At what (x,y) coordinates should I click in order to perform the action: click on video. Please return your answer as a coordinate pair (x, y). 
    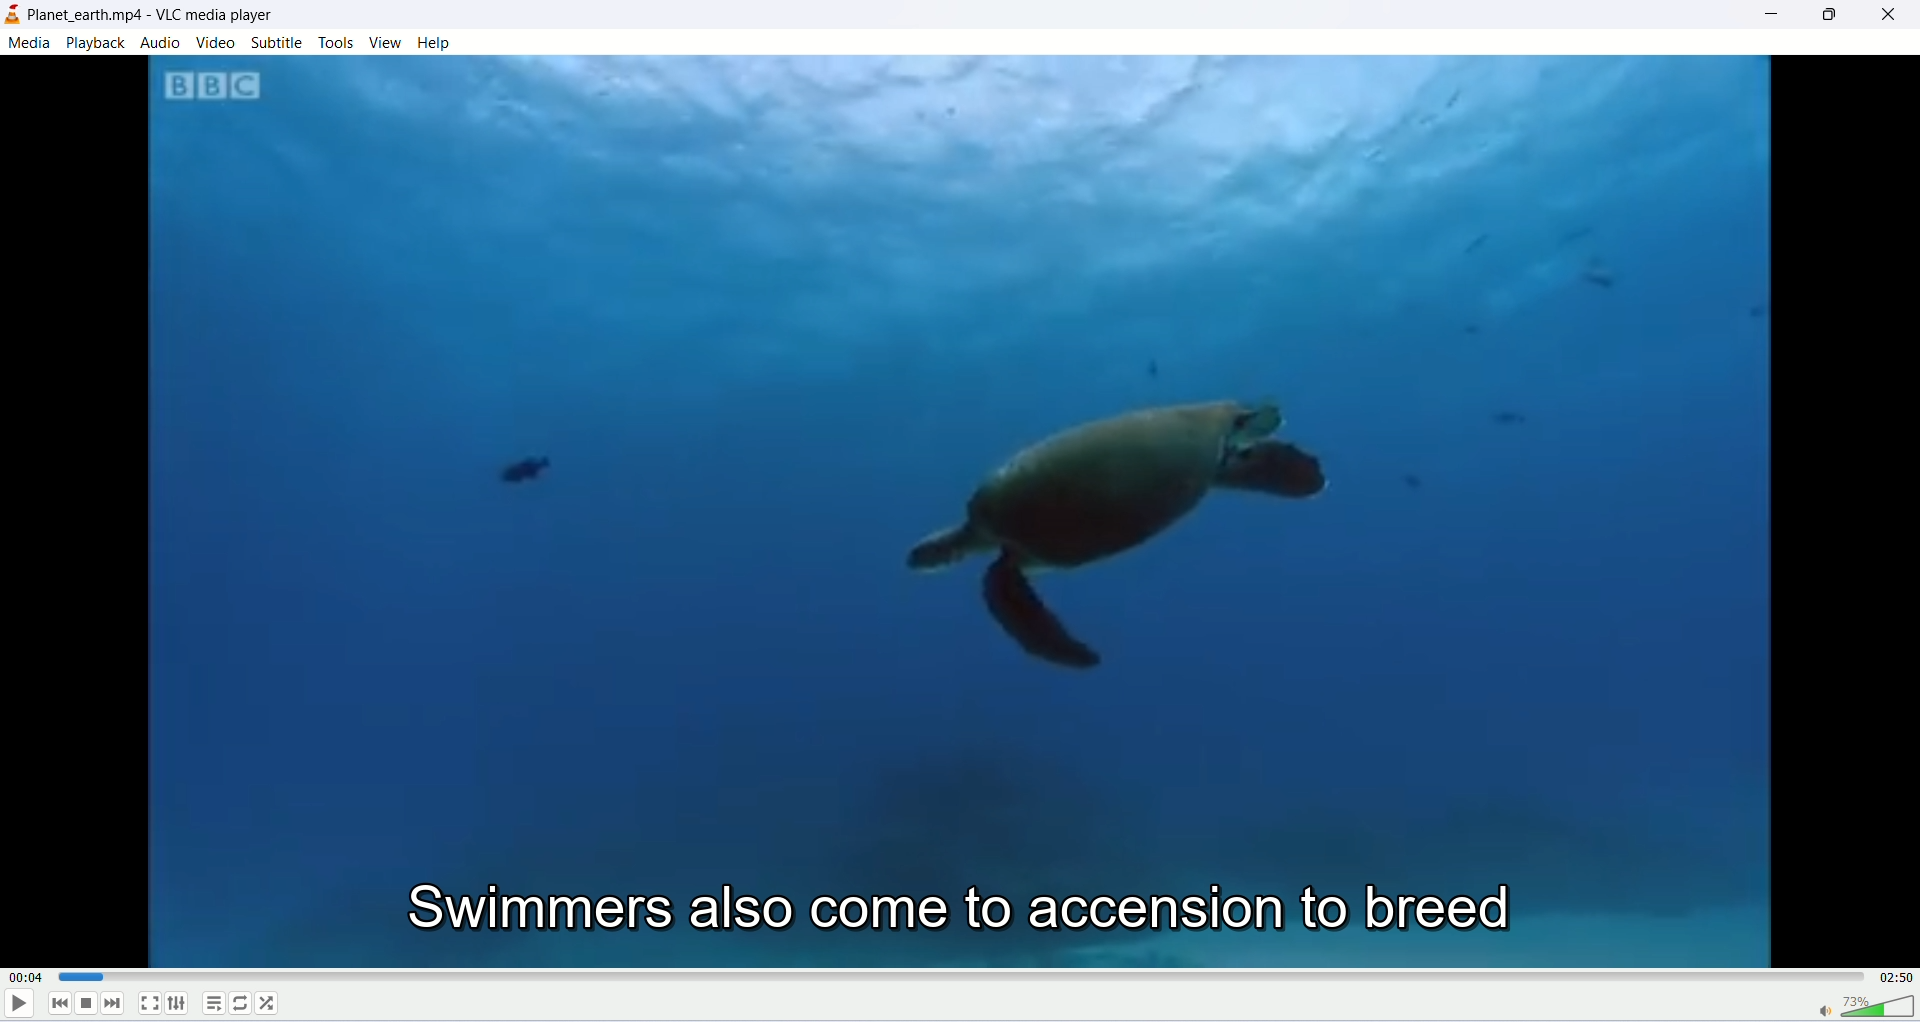
    Looking at the image, I should click on (213, 43).